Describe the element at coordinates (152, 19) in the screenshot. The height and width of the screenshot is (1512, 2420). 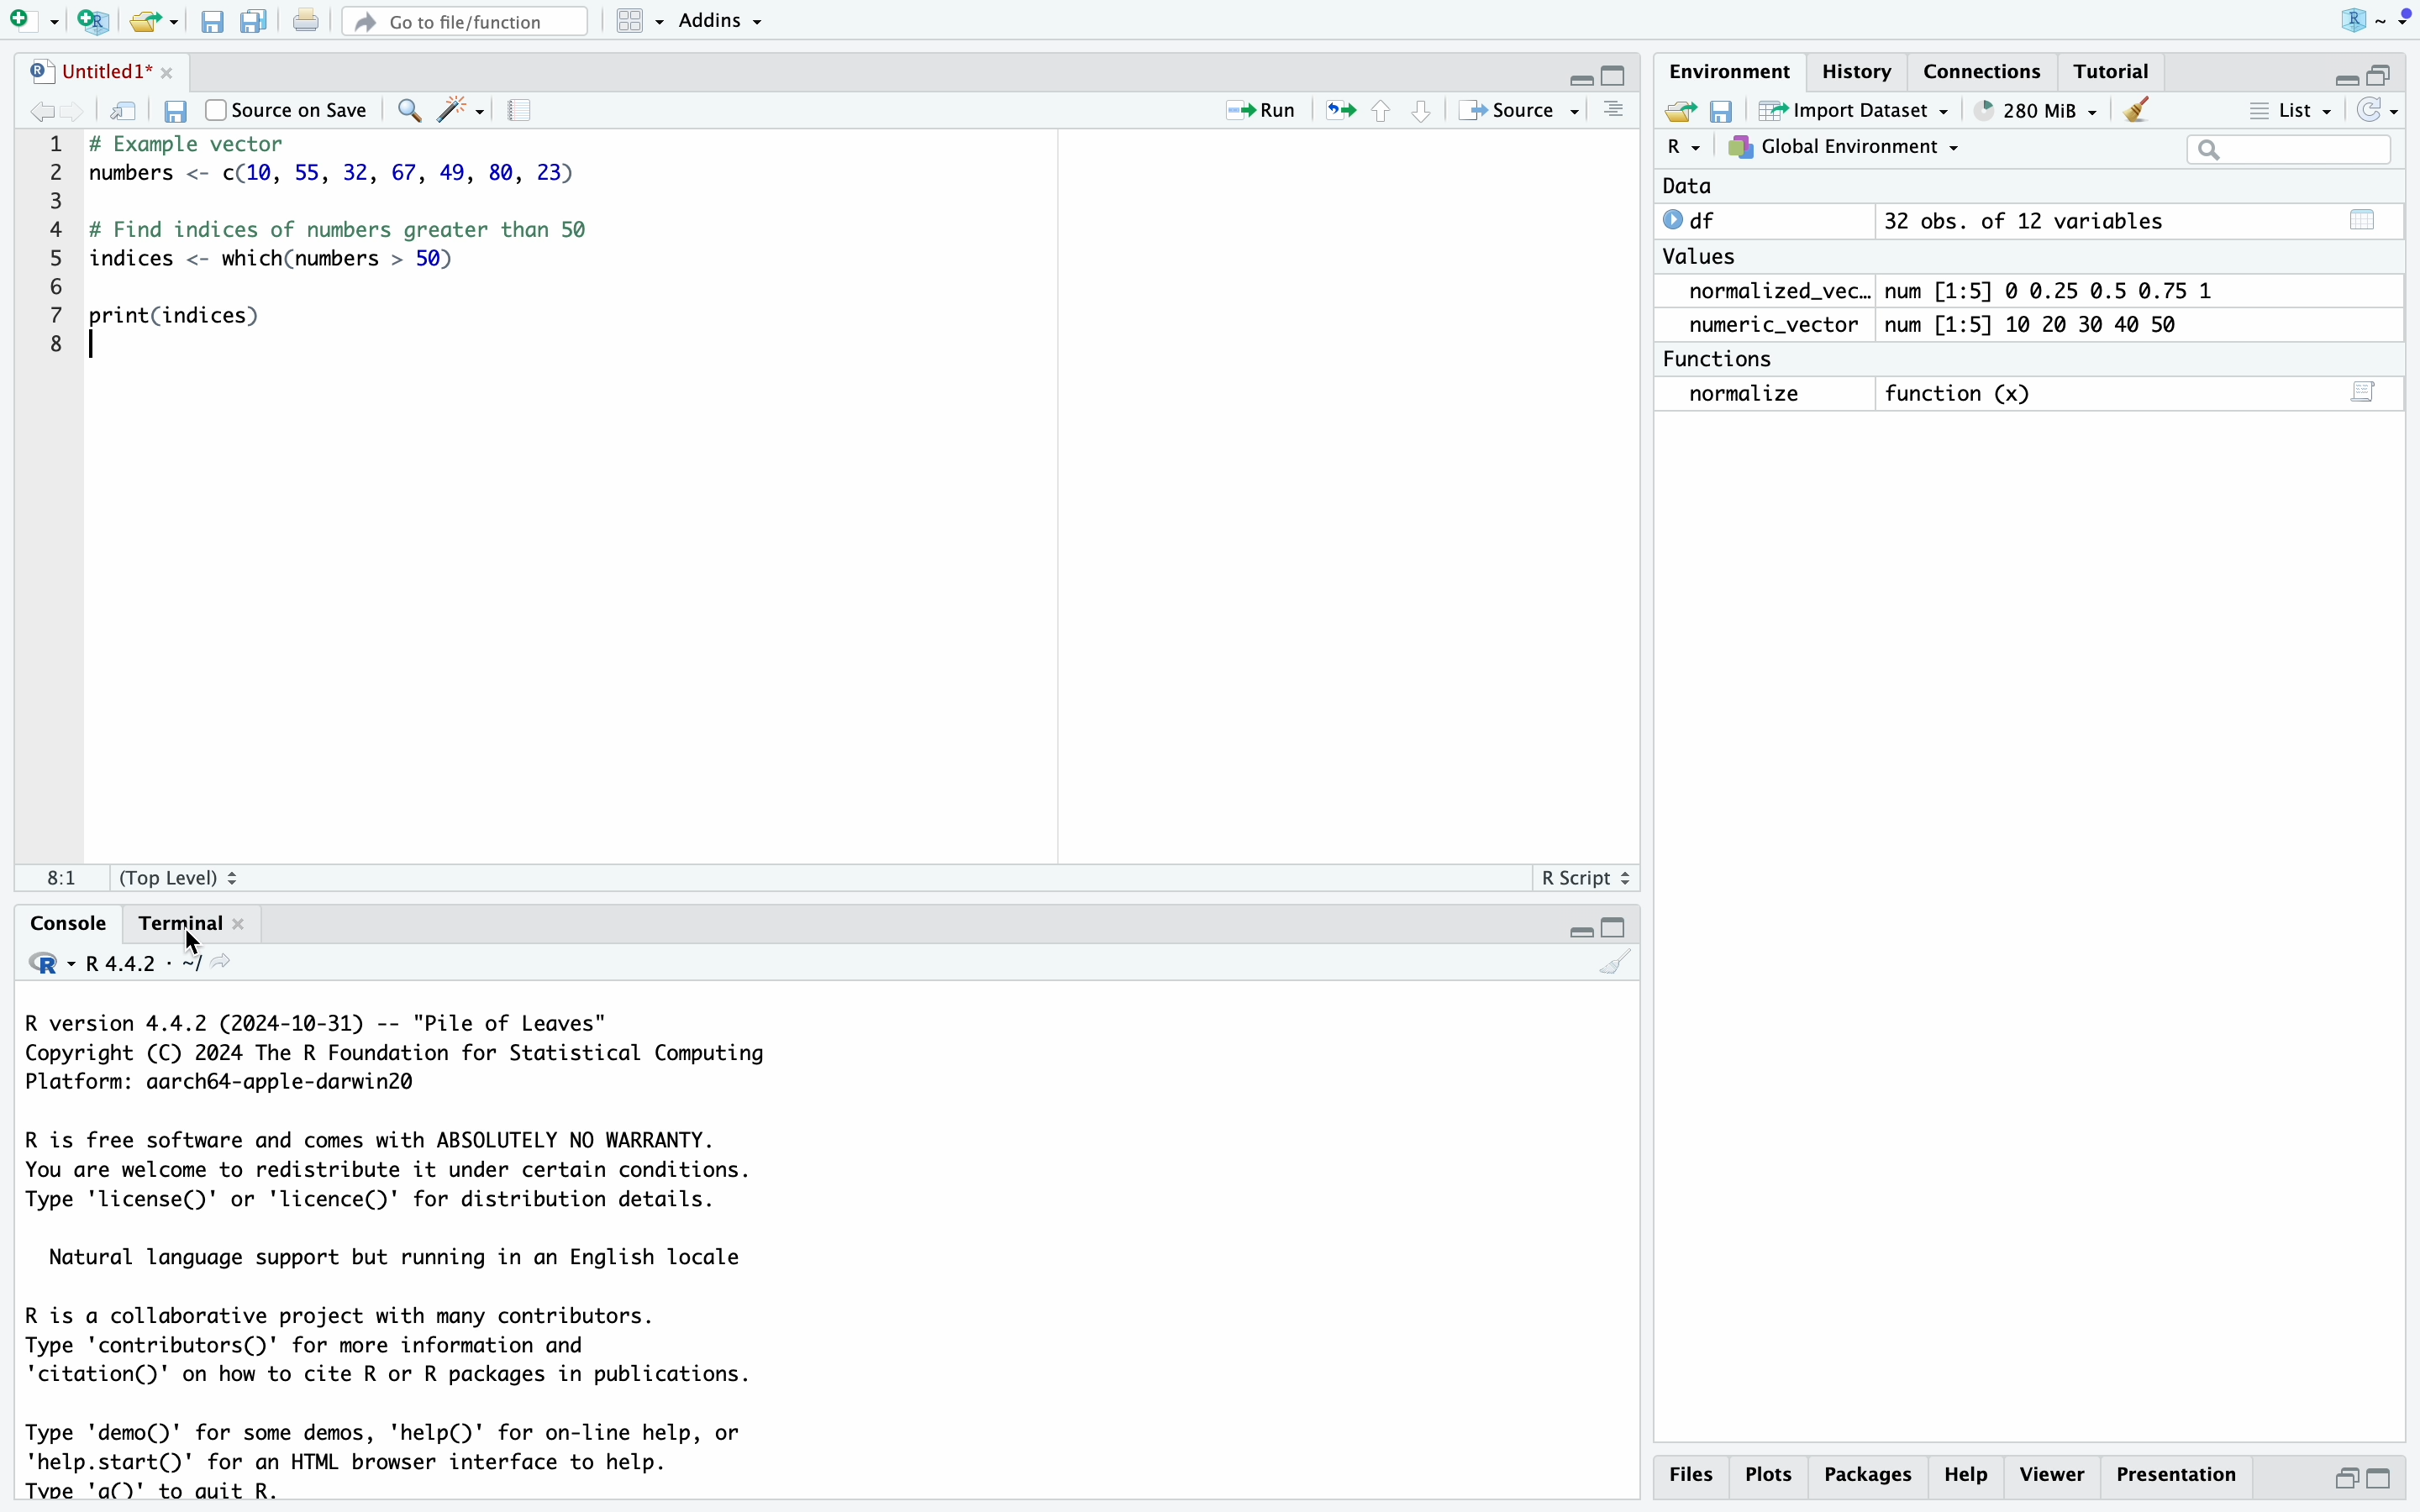
I see `open an existing file` at that location.